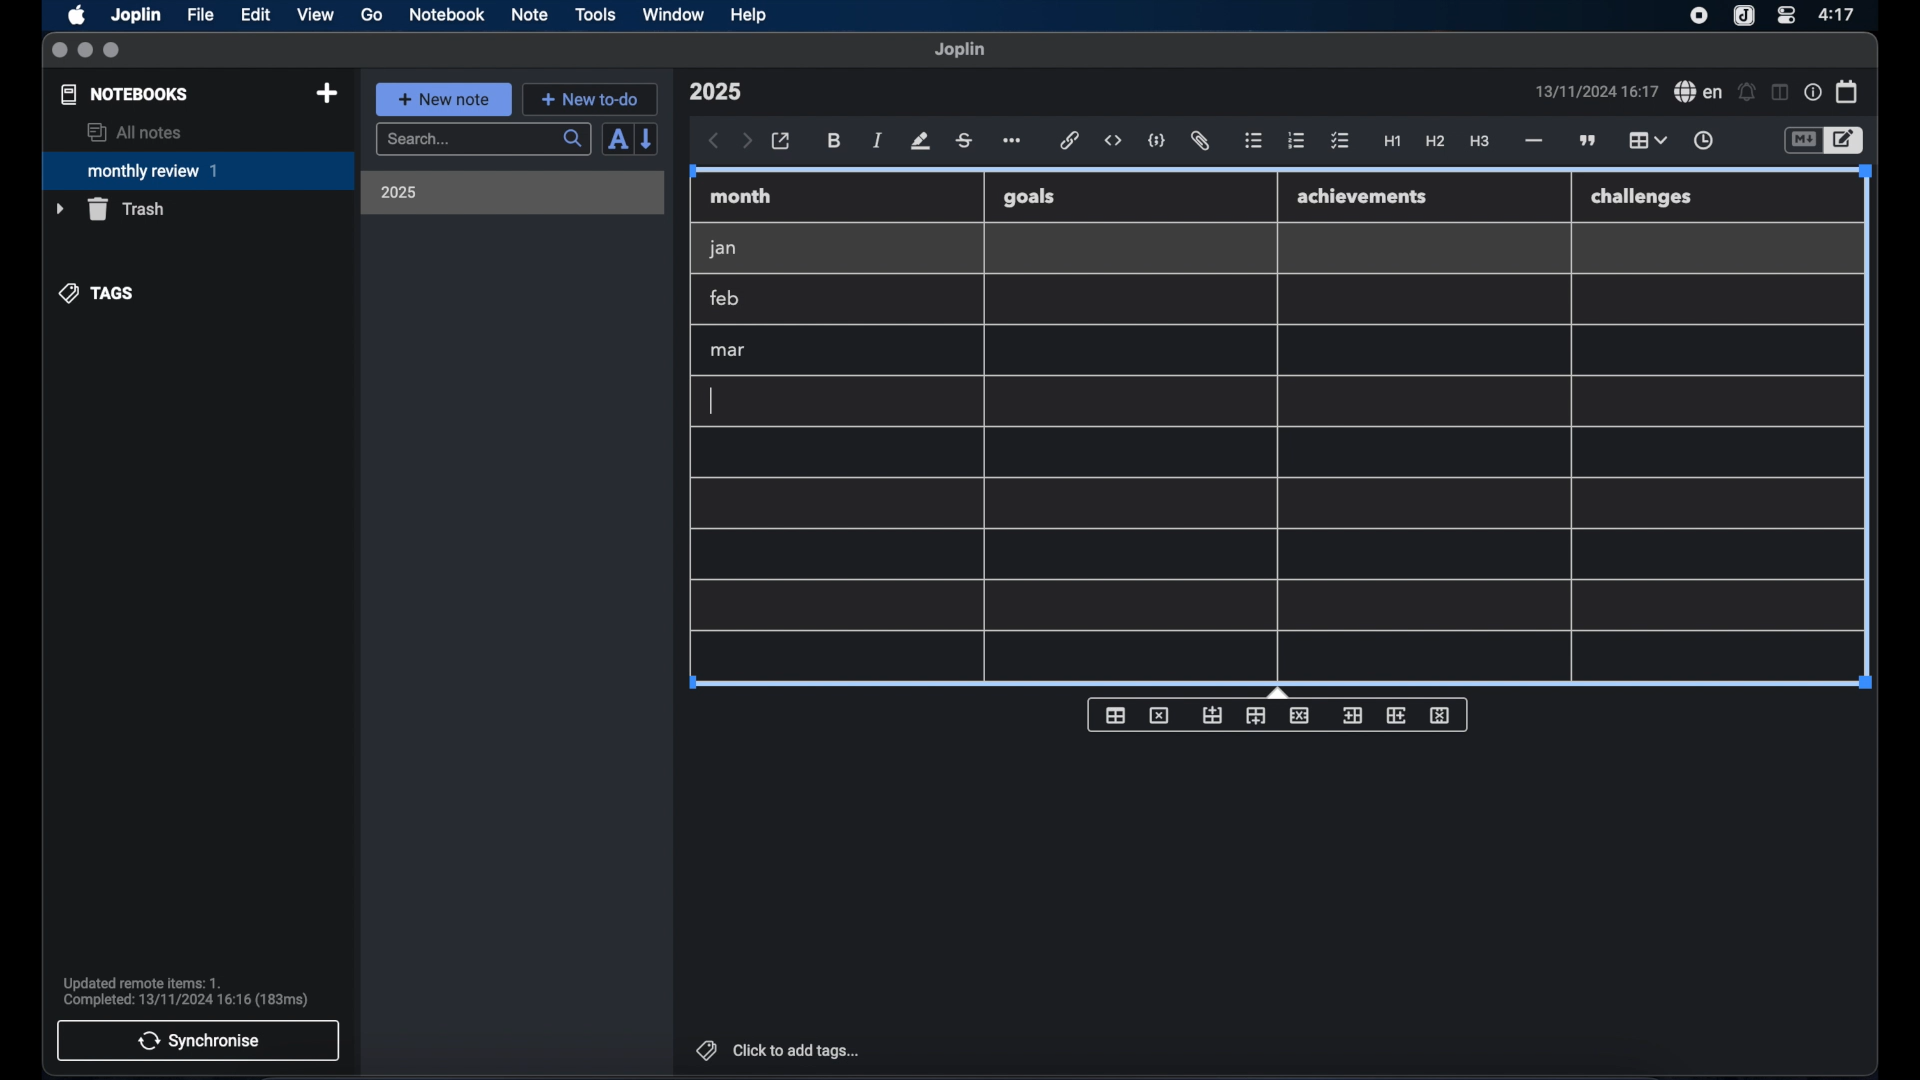  Describe the element at coordinates (1848, 91) in the screenshot. I see `calendar` at that location.